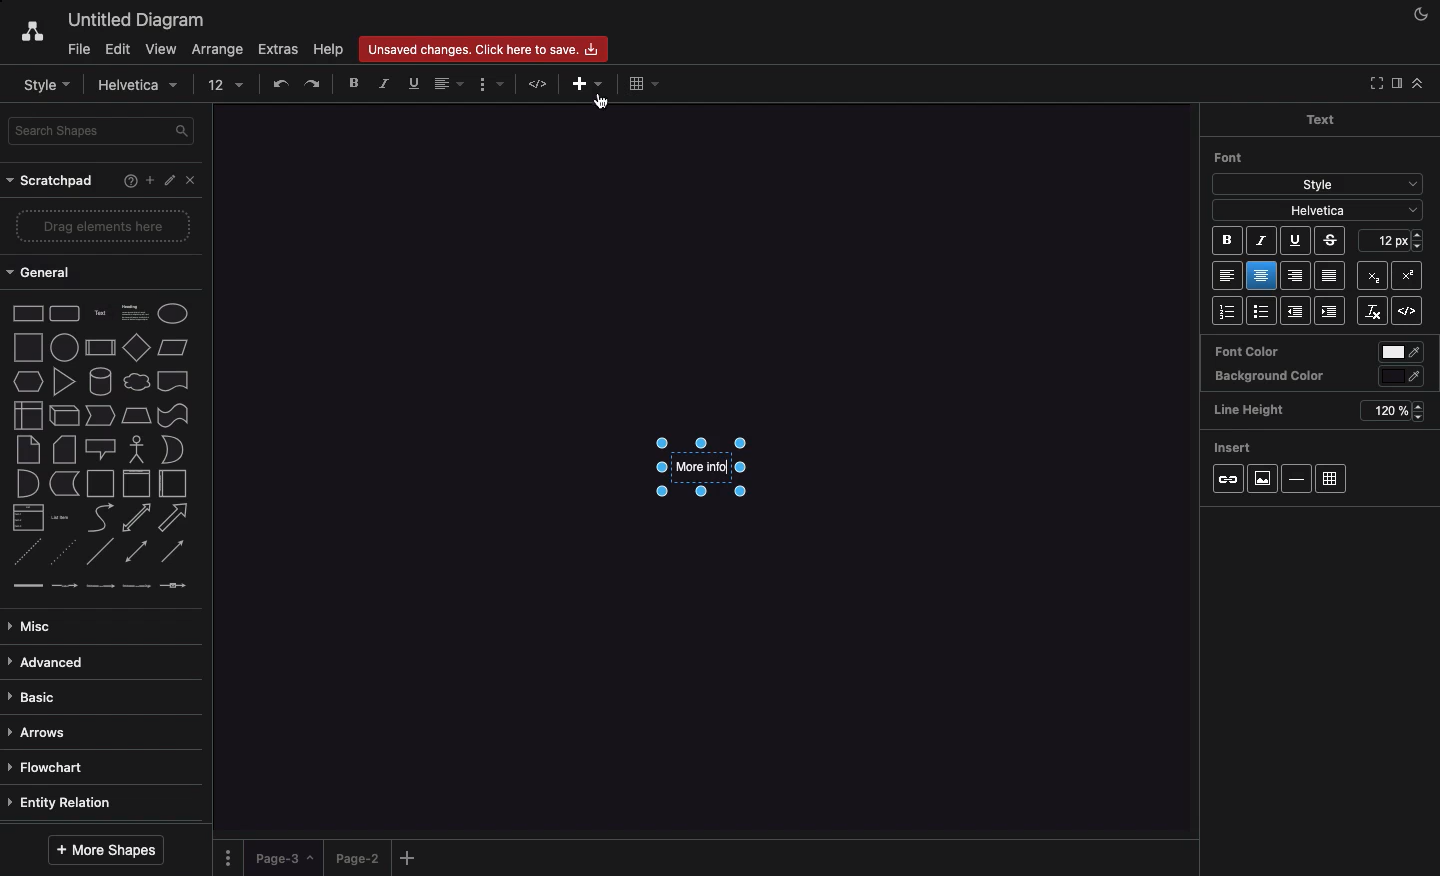 The image size is (1440, 876). What do you see at coordinates (100, 348) in the screenshot?
I see `process` at bounding box center [100, 348].